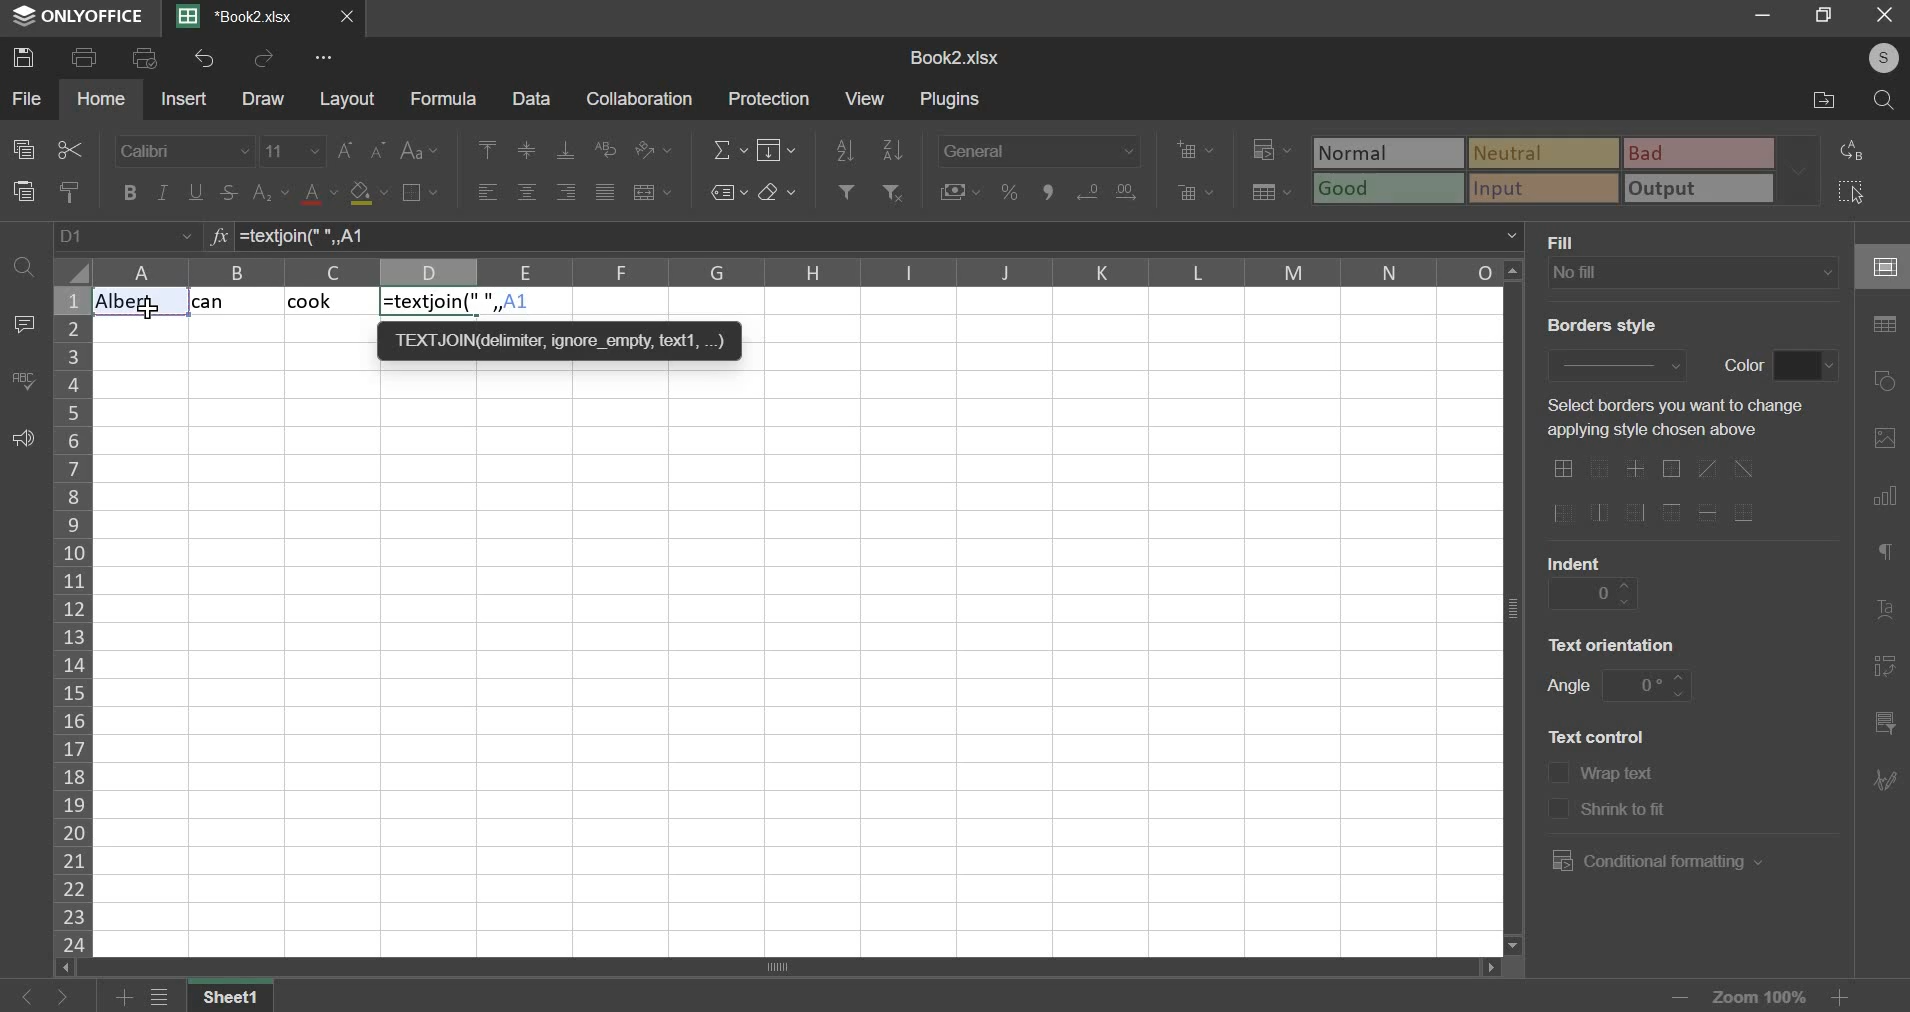 The image size is (1910, 1012). Describe the element at coordinates (961, 191) in the screenshot. I see `accounting style` at that location.